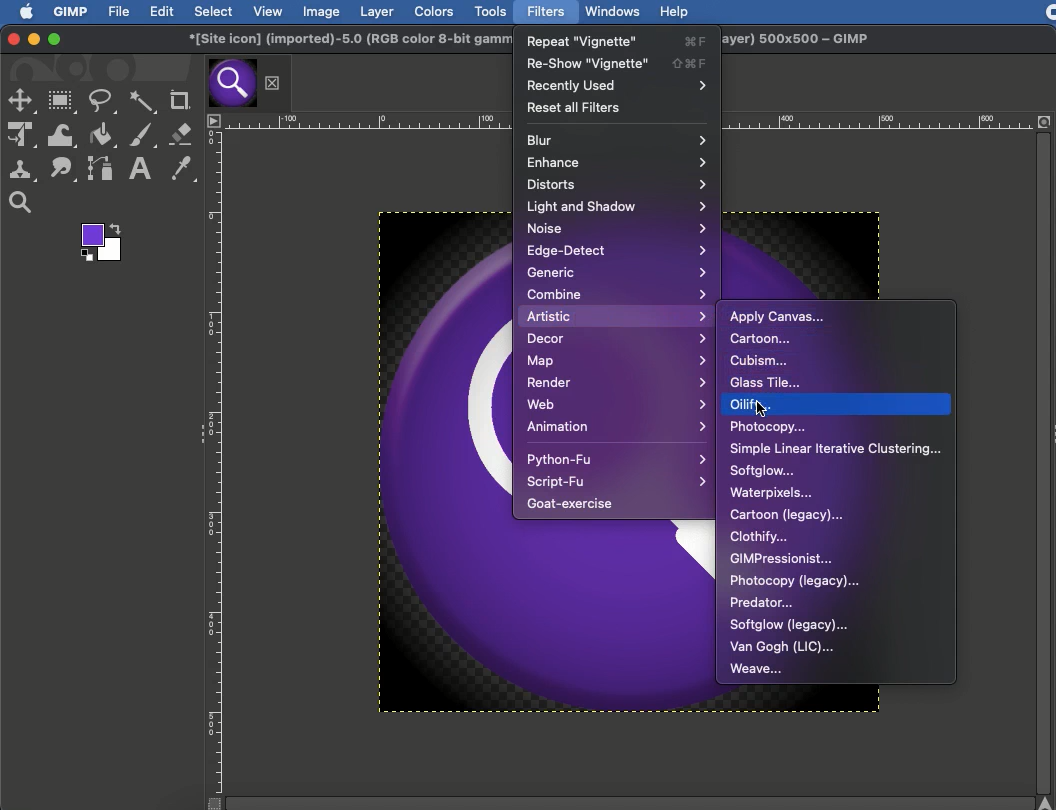 The width and height of the screenshot is (1056, 810). Describe the element at coordinates (617, 381) in the screenshot. I see `Render` at that location.